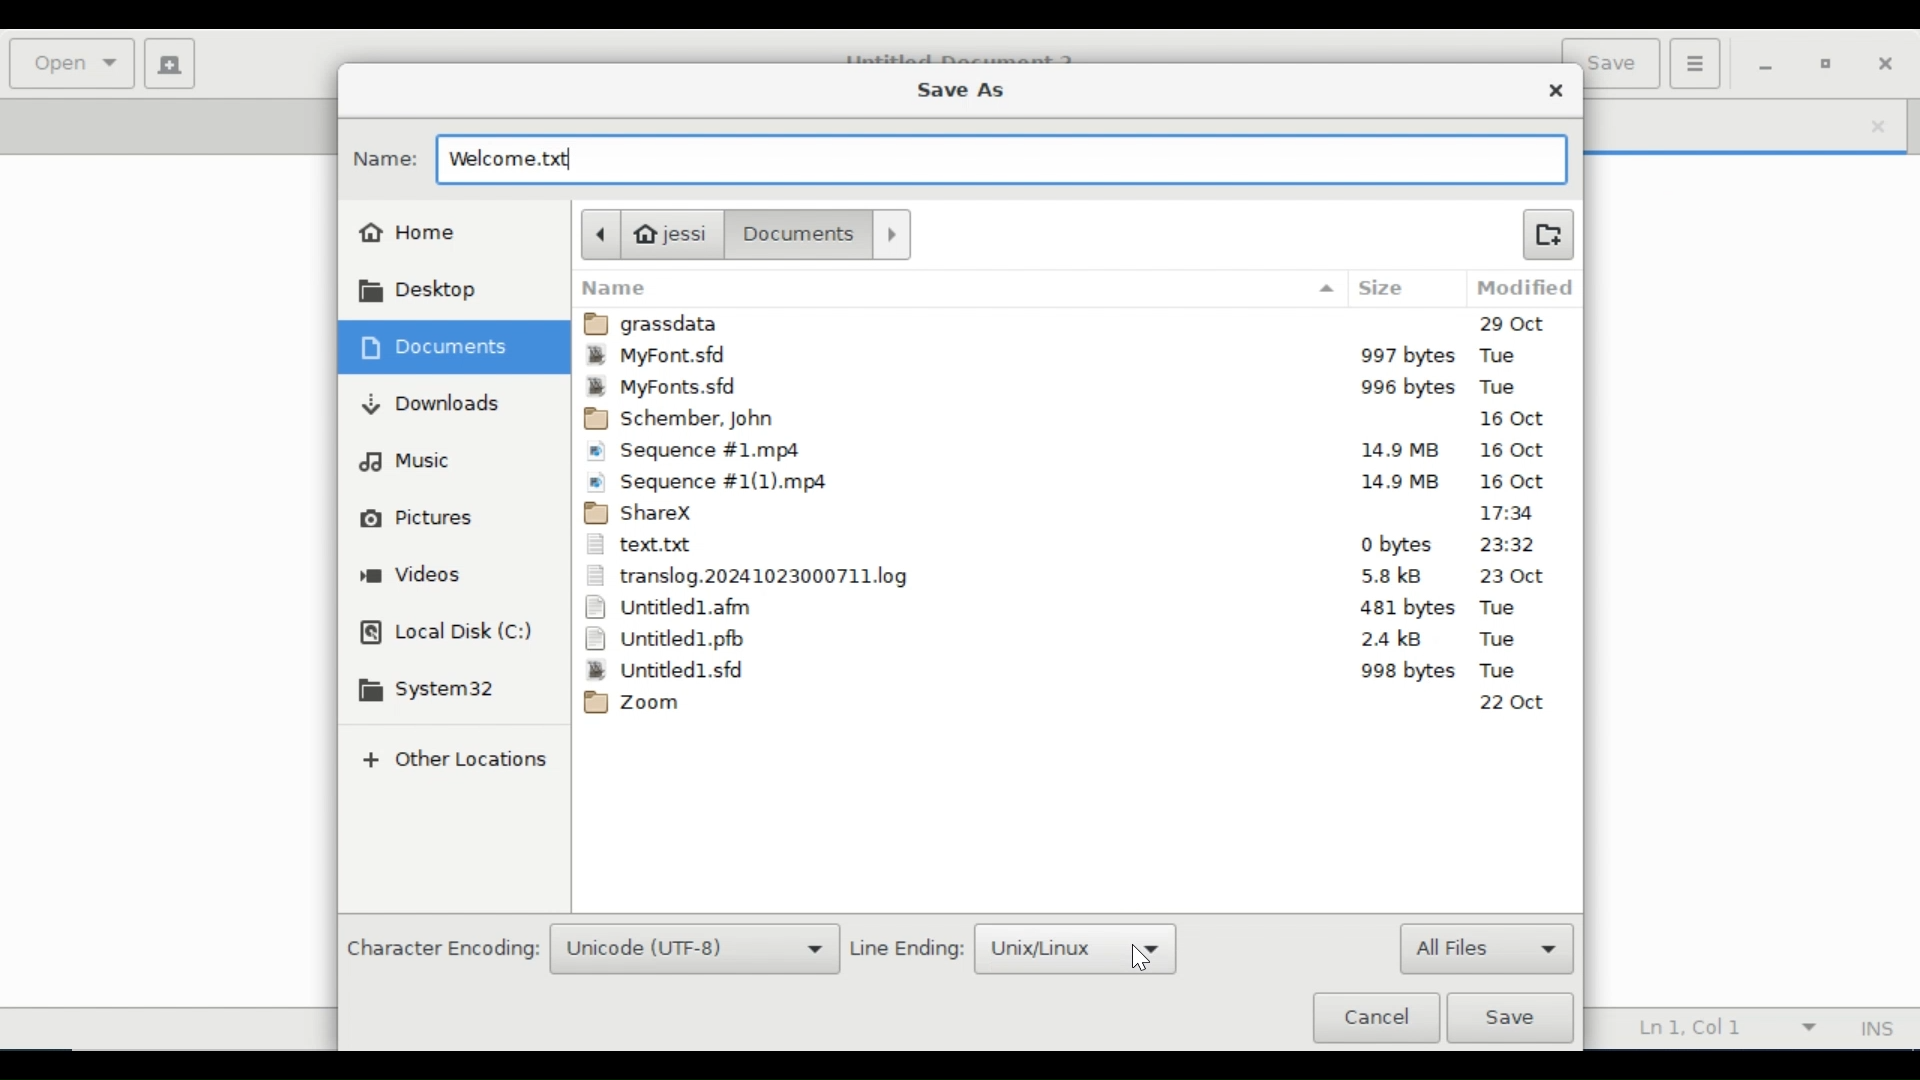  I want to click on Save, so click(1510, 1018).